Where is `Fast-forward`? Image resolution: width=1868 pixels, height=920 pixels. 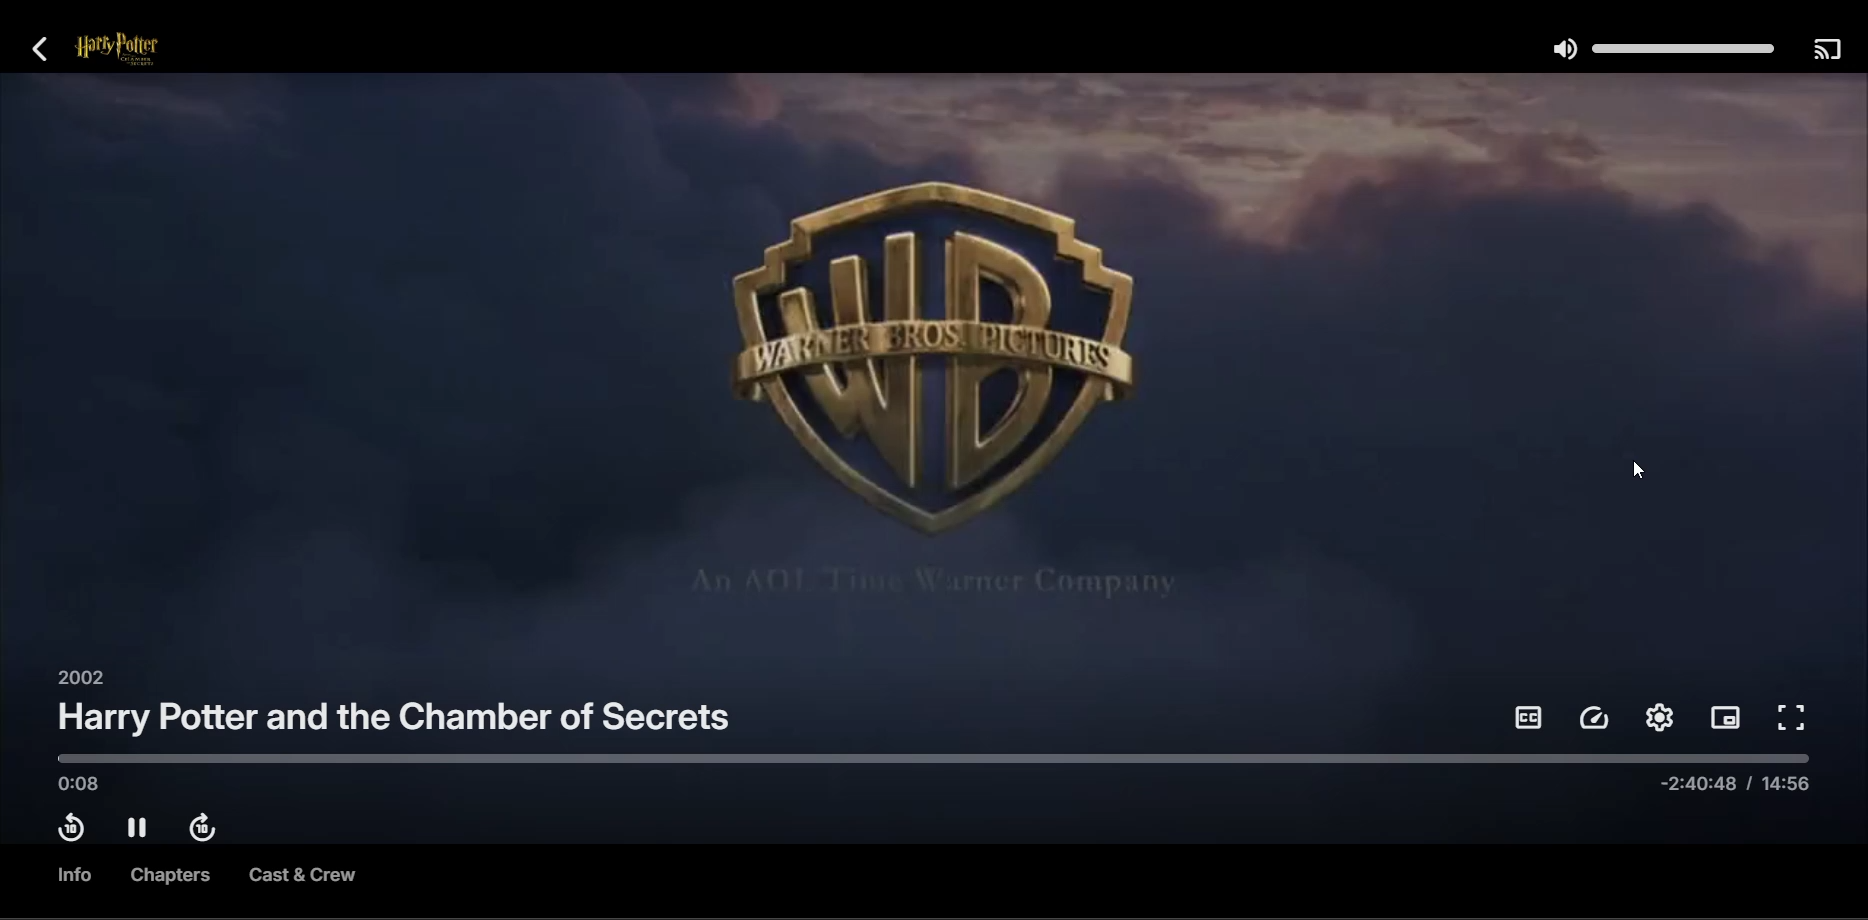
Fast-forward is located at coordinates (209, 829).